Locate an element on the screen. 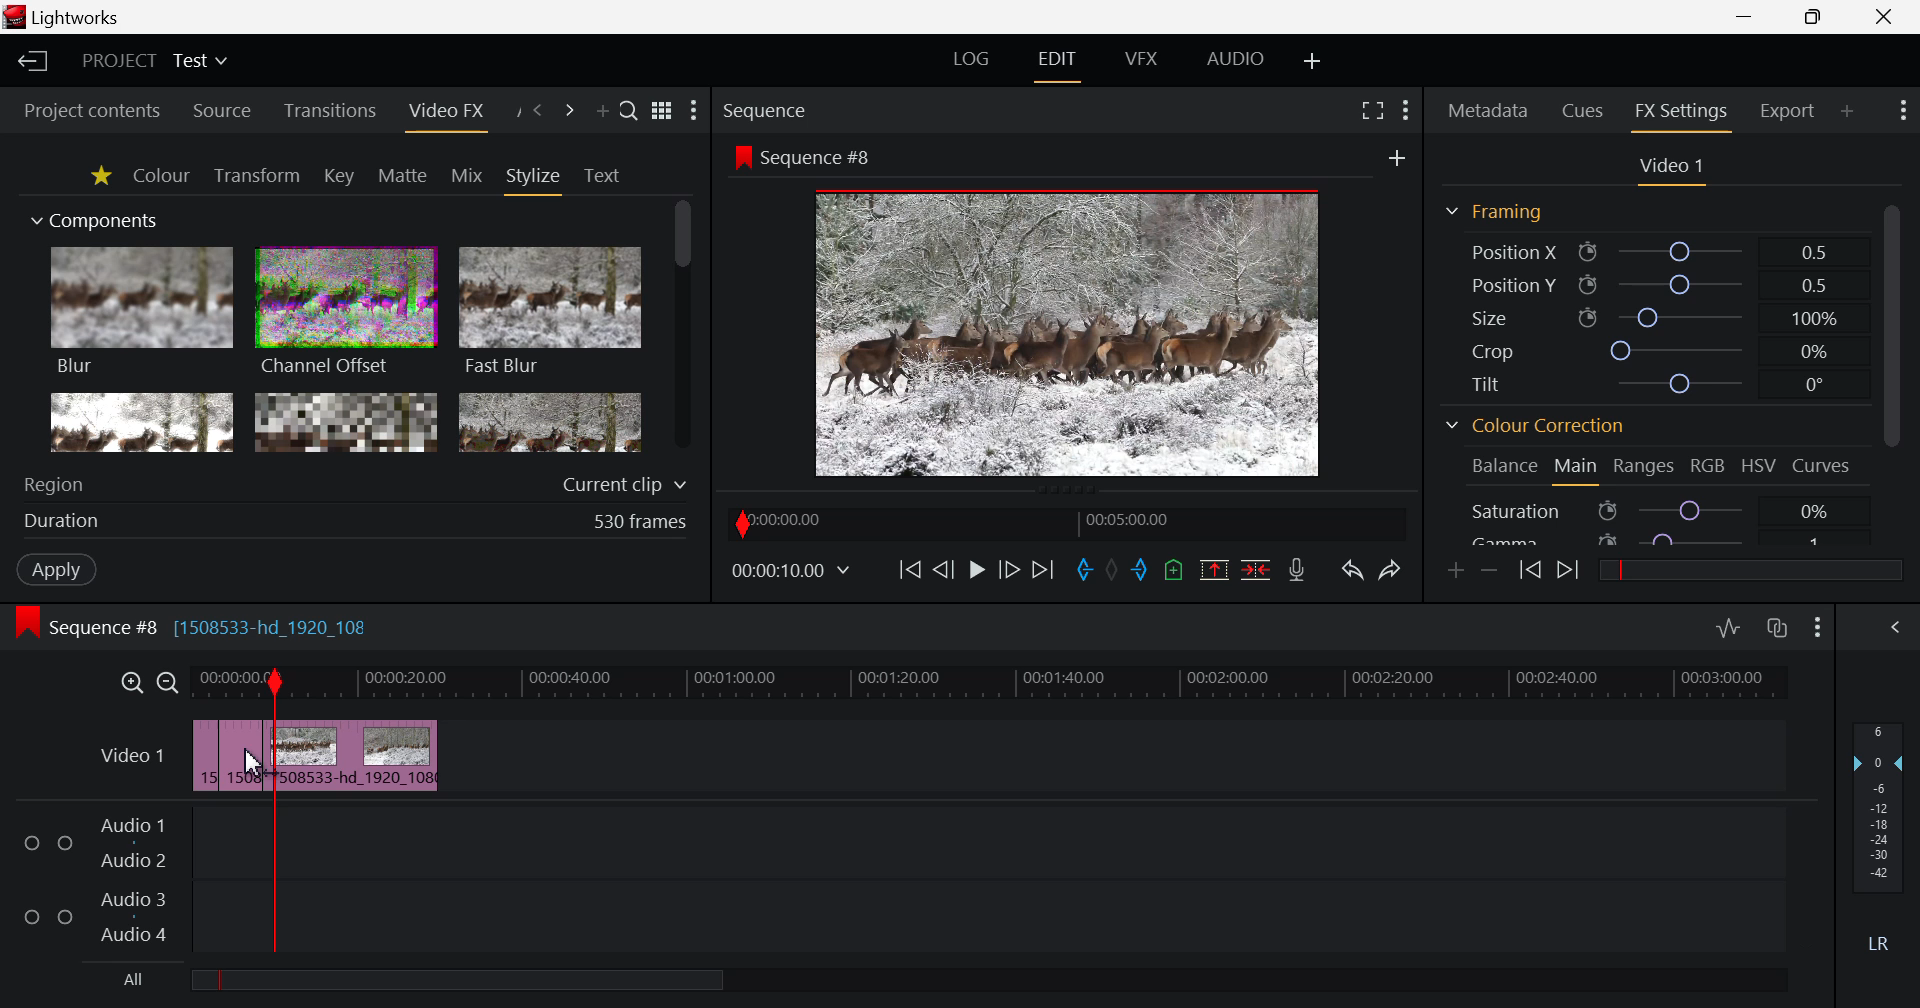 This screenshot has height=1008, width=1920. Posterize is located at coordinates (550, 425).